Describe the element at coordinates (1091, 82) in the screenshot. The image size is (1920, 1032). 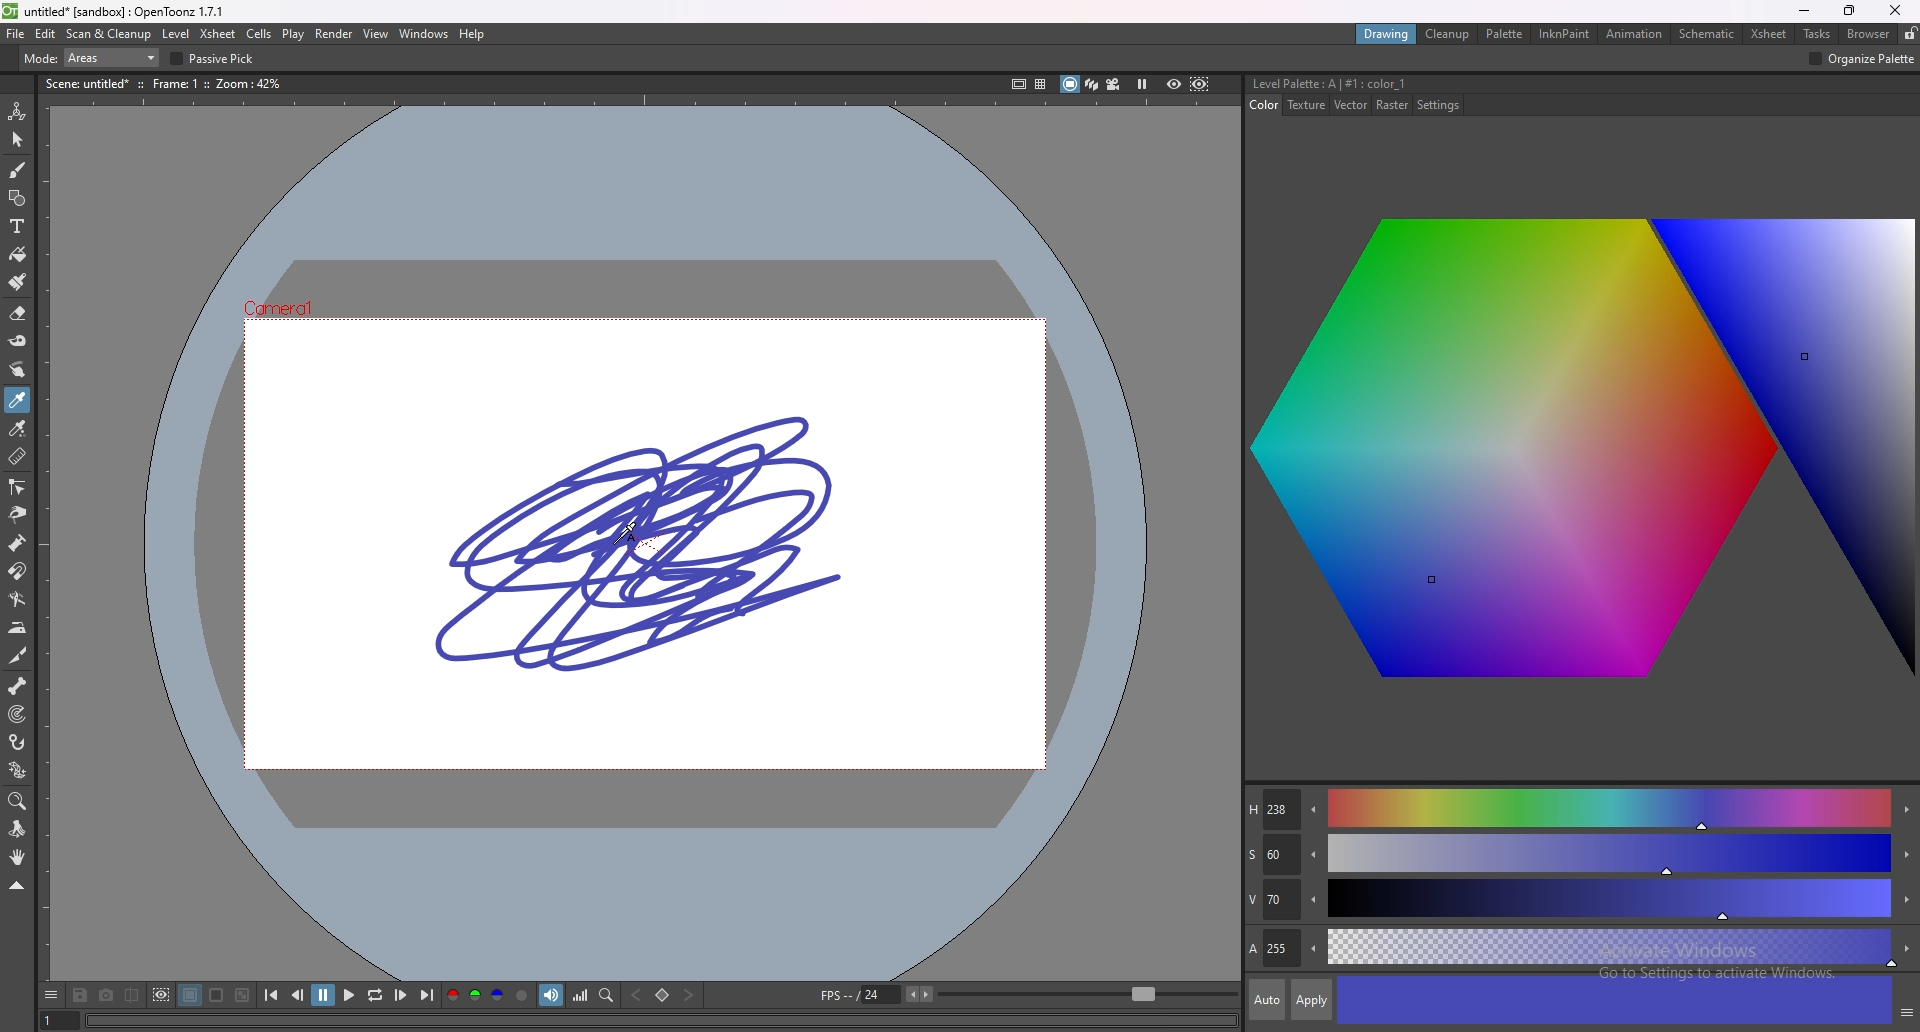
I see `3d view` at that location.